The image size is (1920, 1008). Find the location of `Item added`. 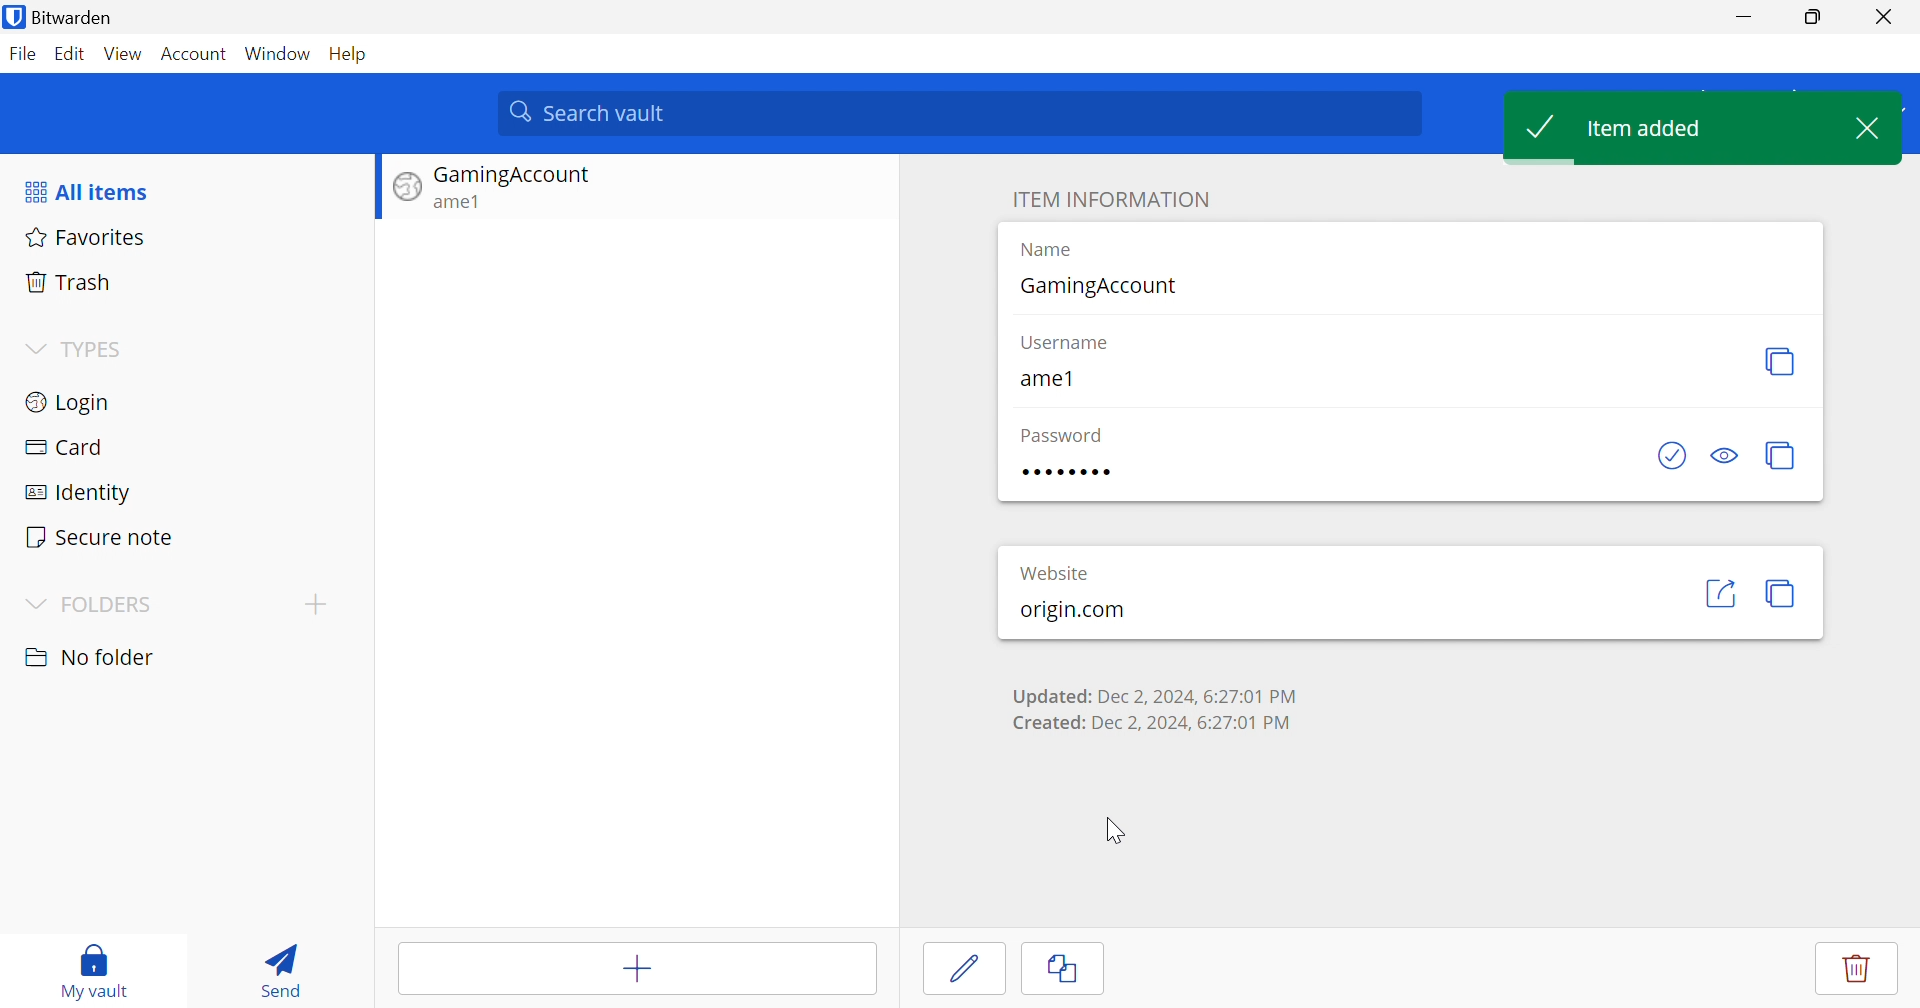

Item added is located at coordinates (1659, 127).